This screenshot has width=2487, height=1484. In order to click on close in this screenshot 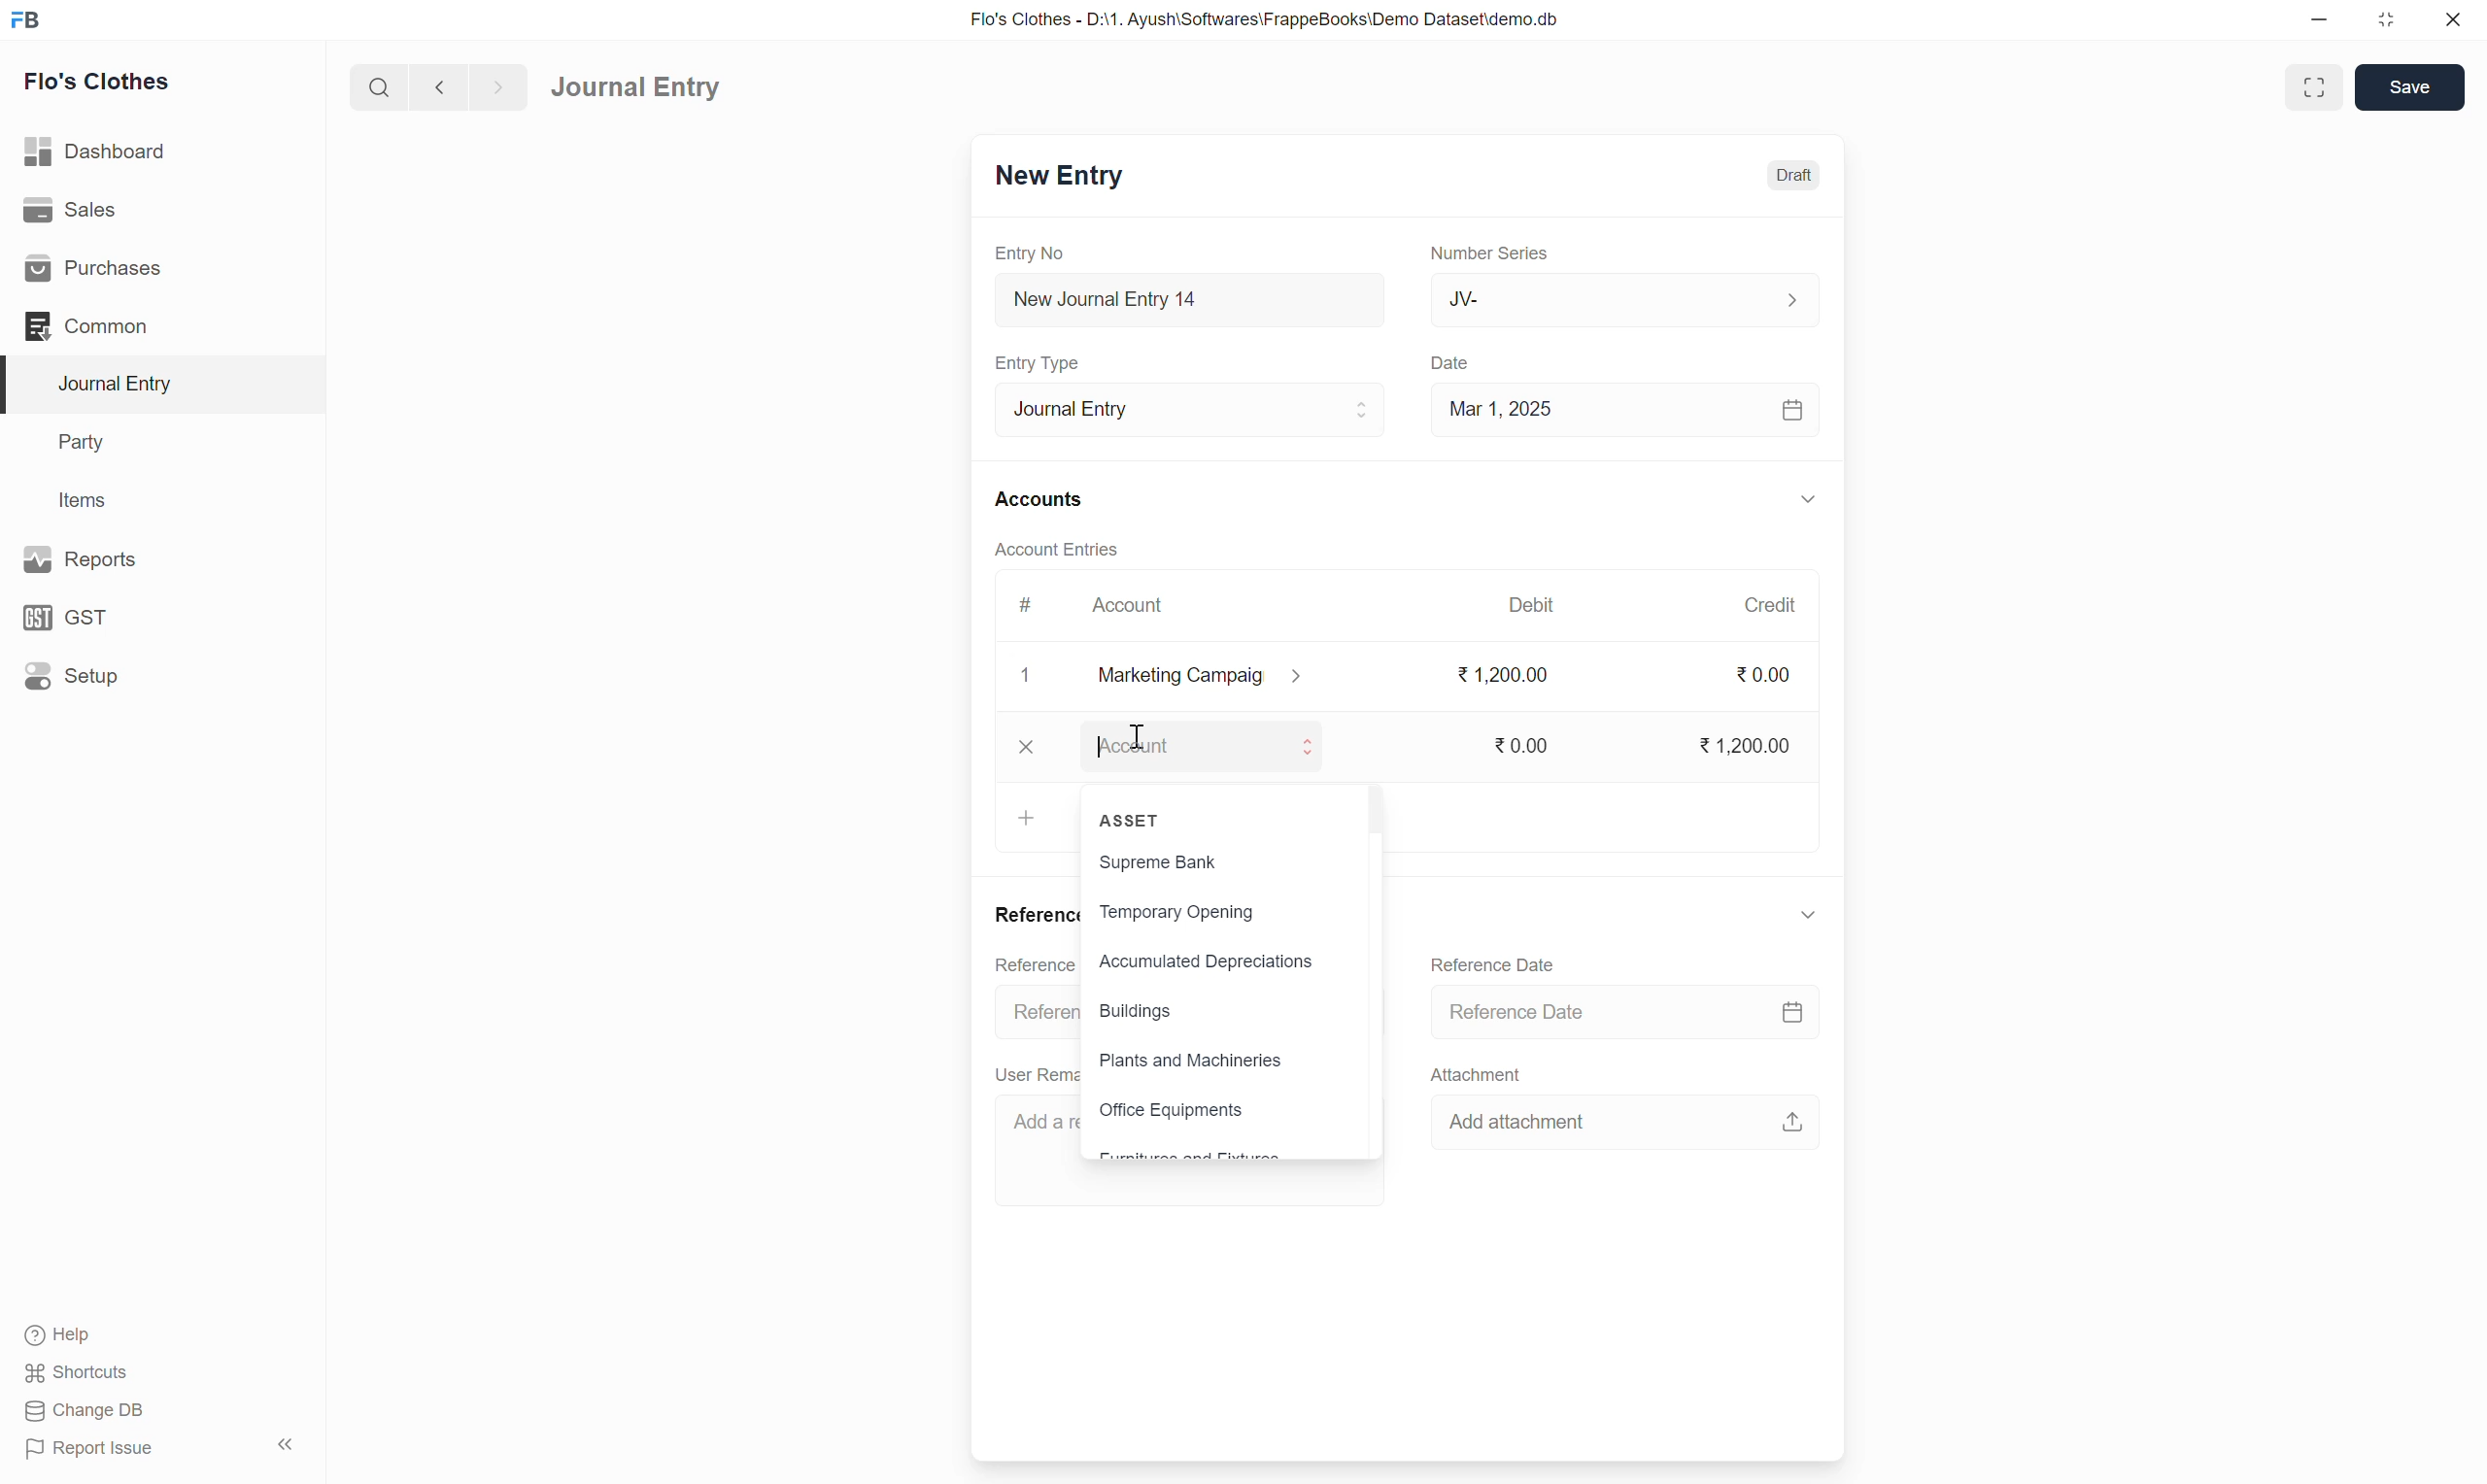, I will do `click(2453, 19)`.